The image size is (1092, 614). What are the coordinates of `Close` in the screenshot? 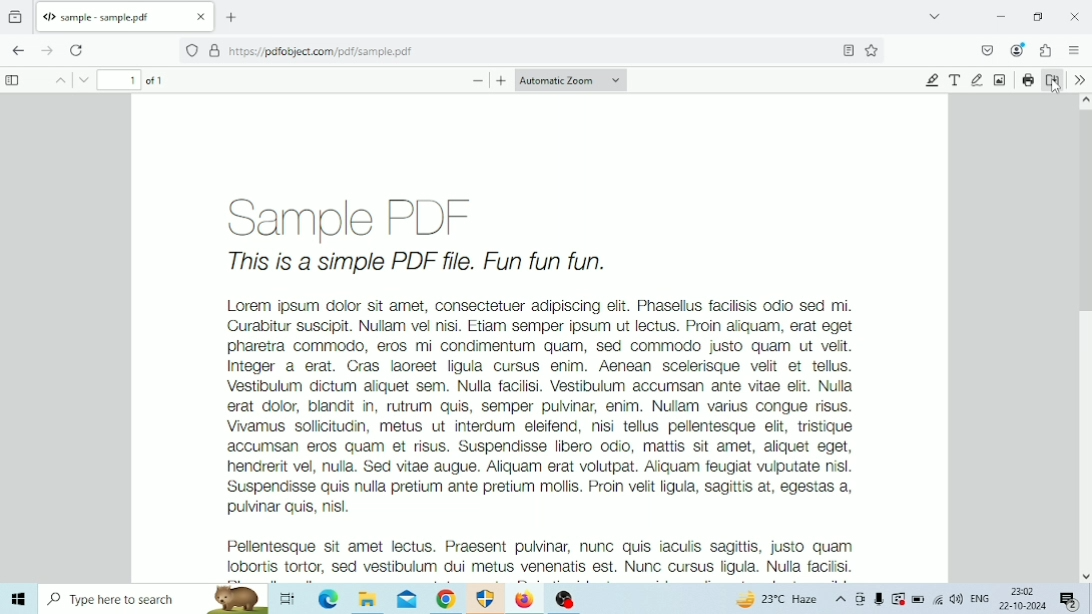 It's located at (1076, 17).